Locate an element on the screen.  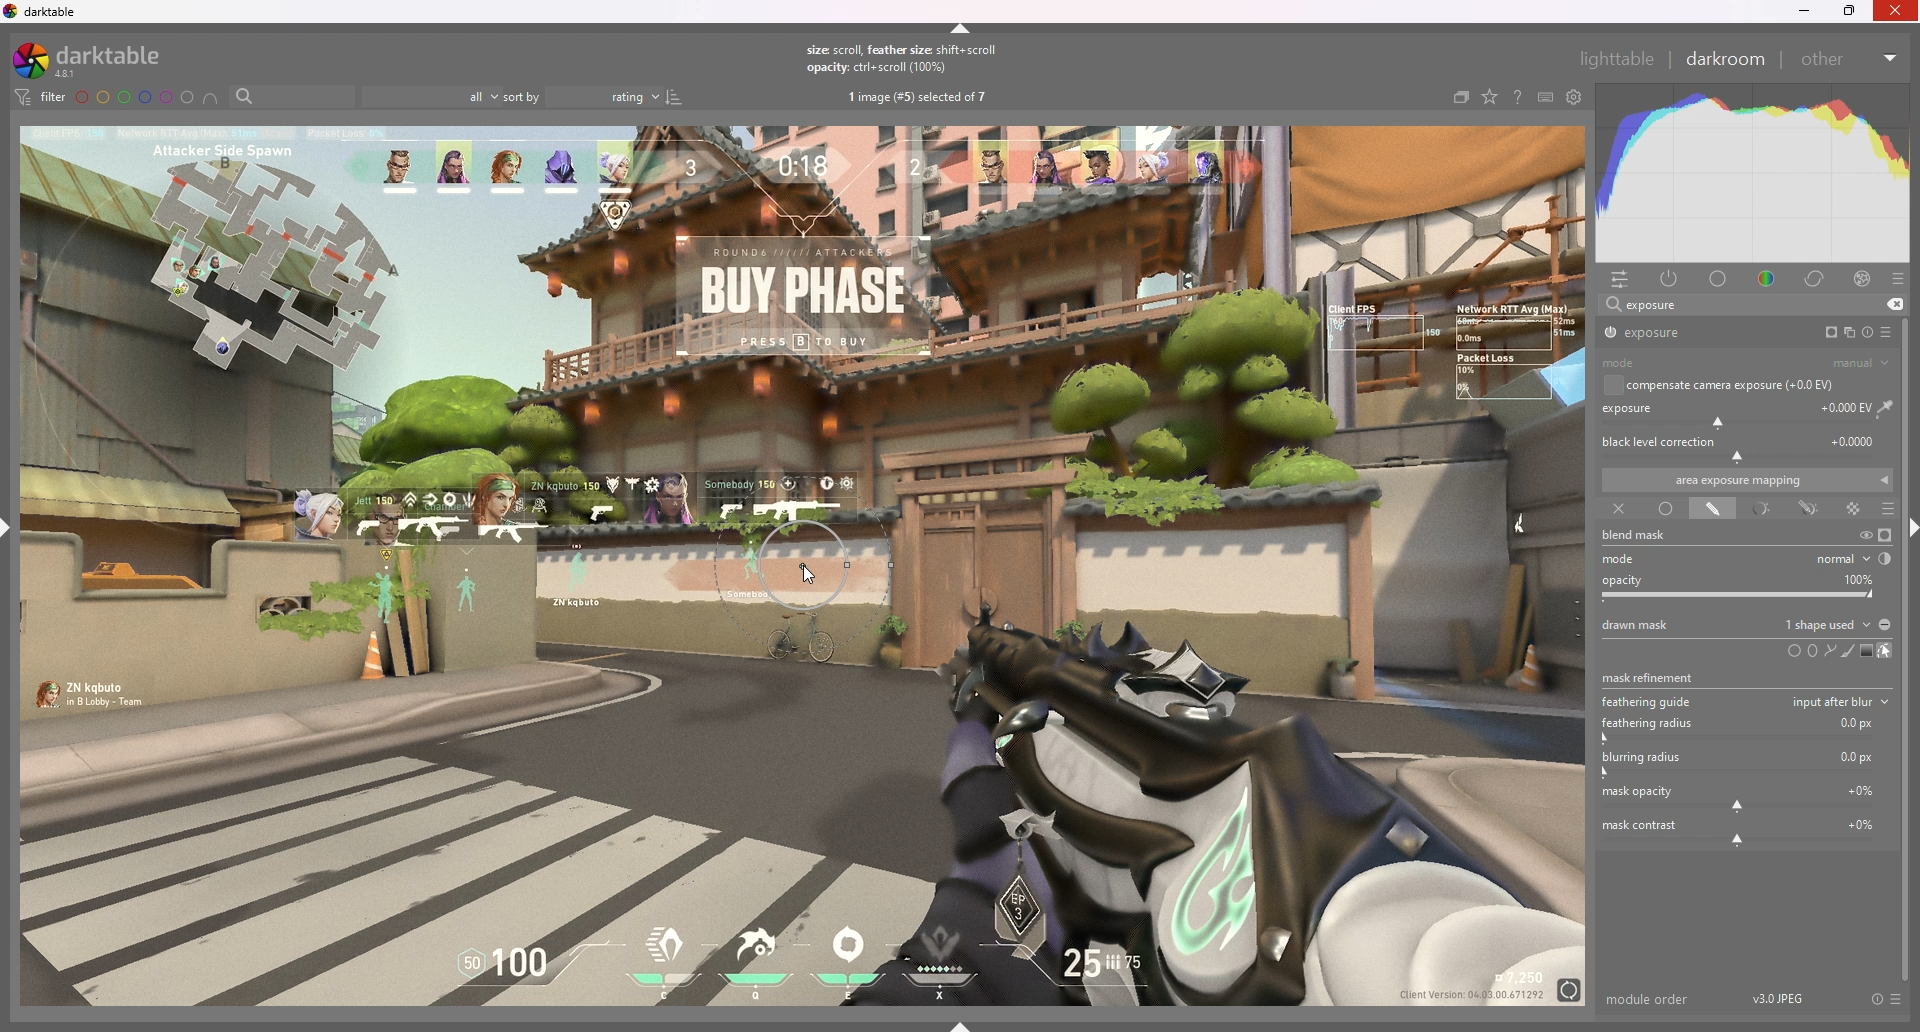
hide is located at coordinates (961, 29).